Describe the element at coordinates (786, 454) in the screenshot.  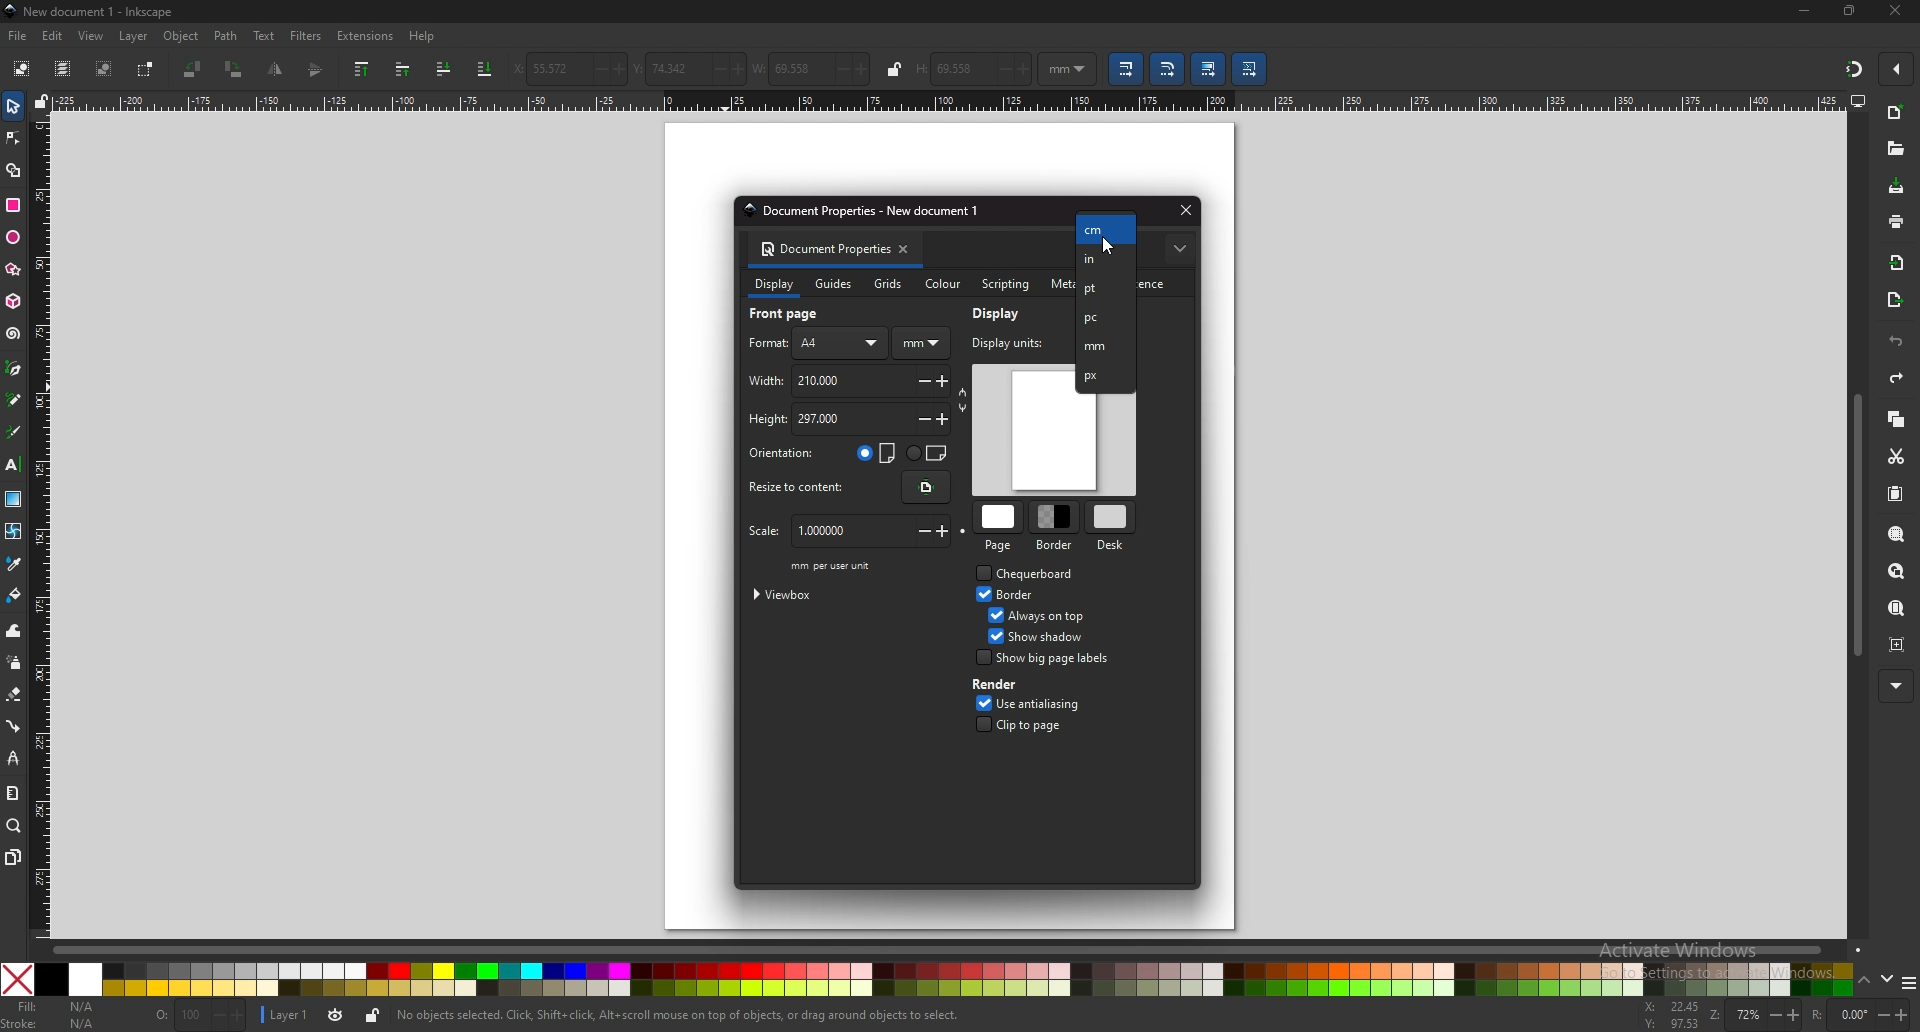
I see `orientation` at that location.